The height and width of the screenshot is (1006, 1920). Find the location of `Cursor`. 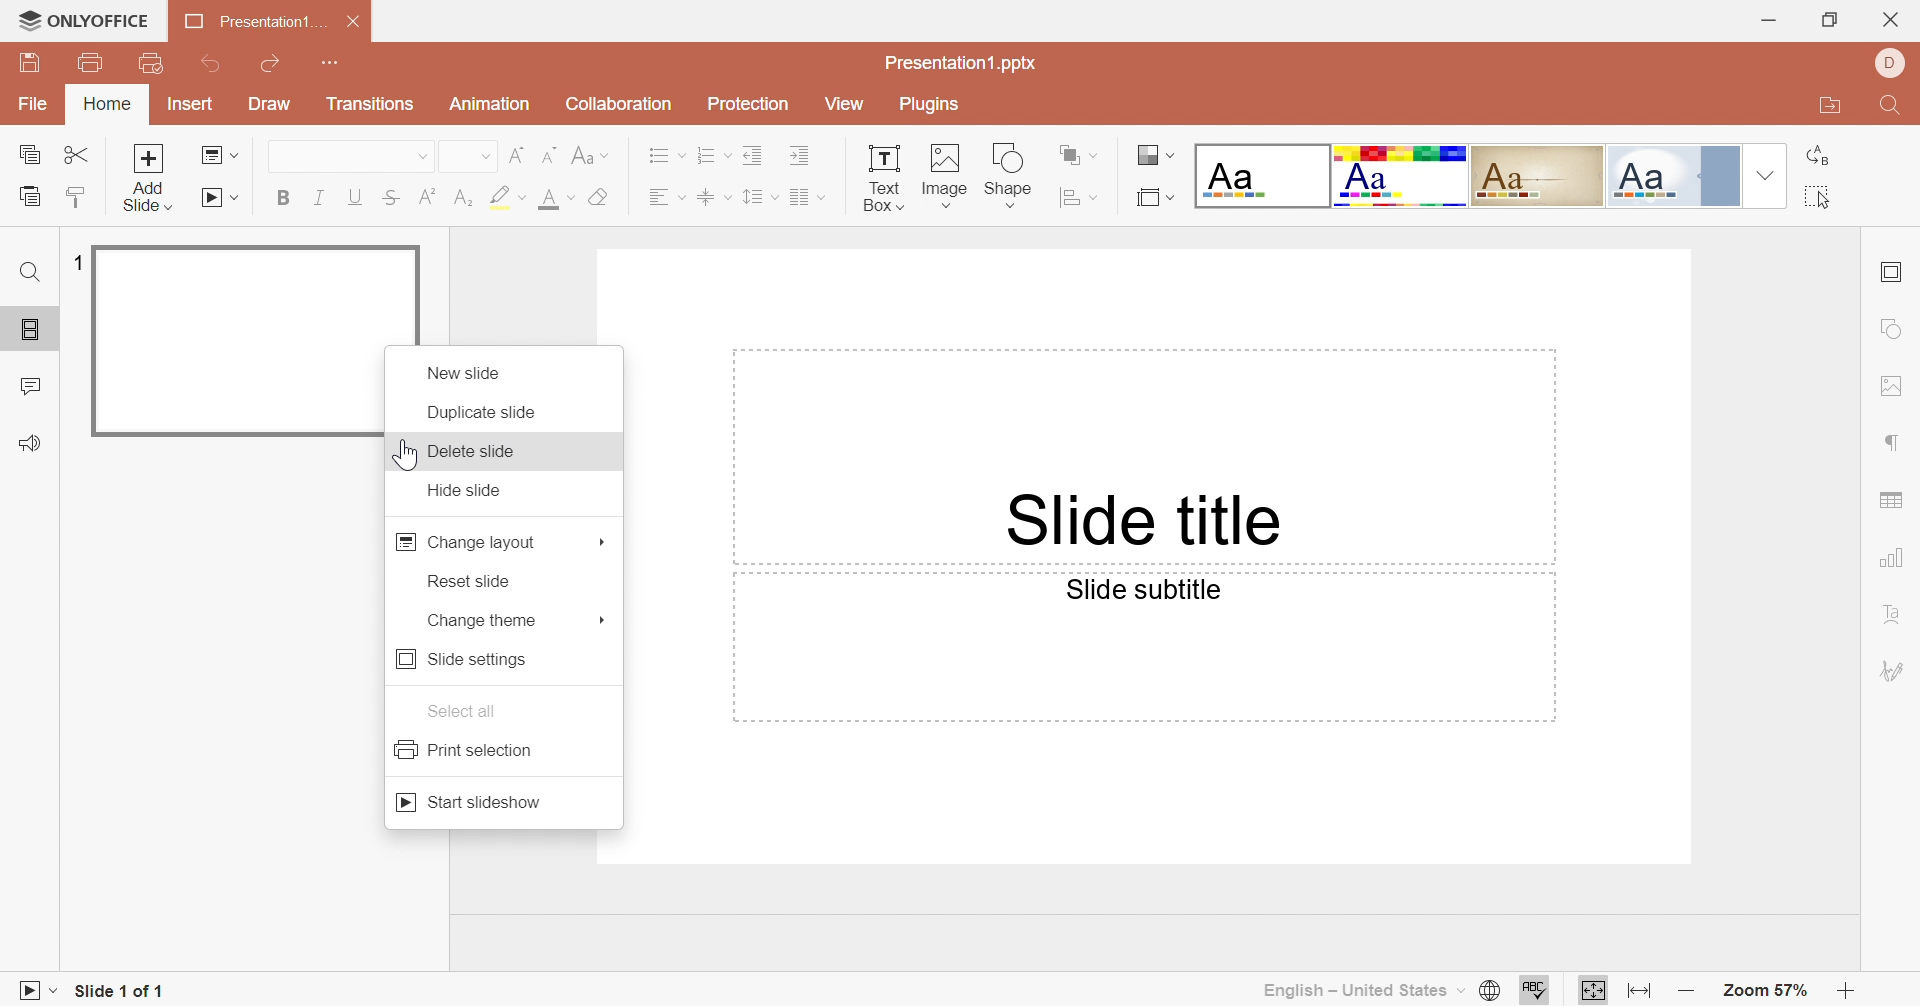

Cursor is located at coordinates (403, 455).